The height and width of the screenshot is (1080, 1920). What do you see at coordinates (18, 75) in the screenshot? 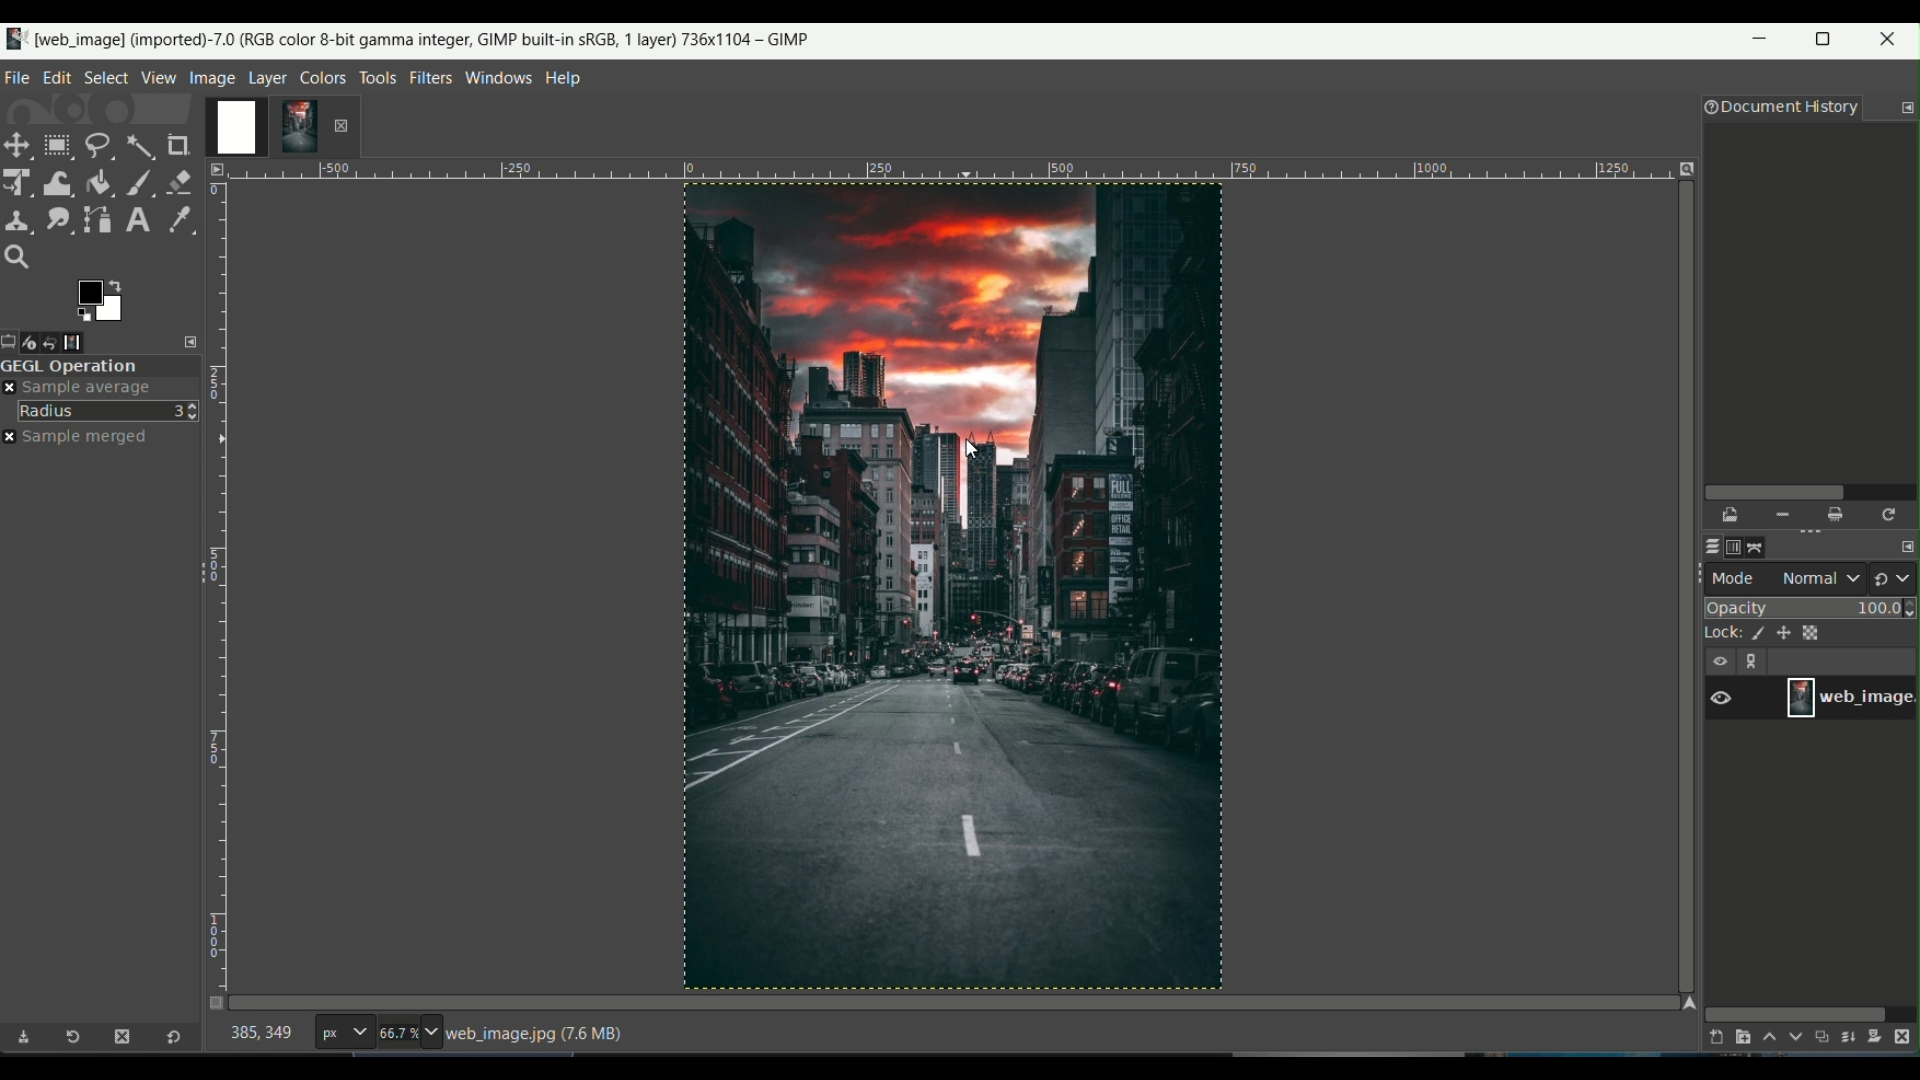
I see `file tab` at bounding box center [18, 75].